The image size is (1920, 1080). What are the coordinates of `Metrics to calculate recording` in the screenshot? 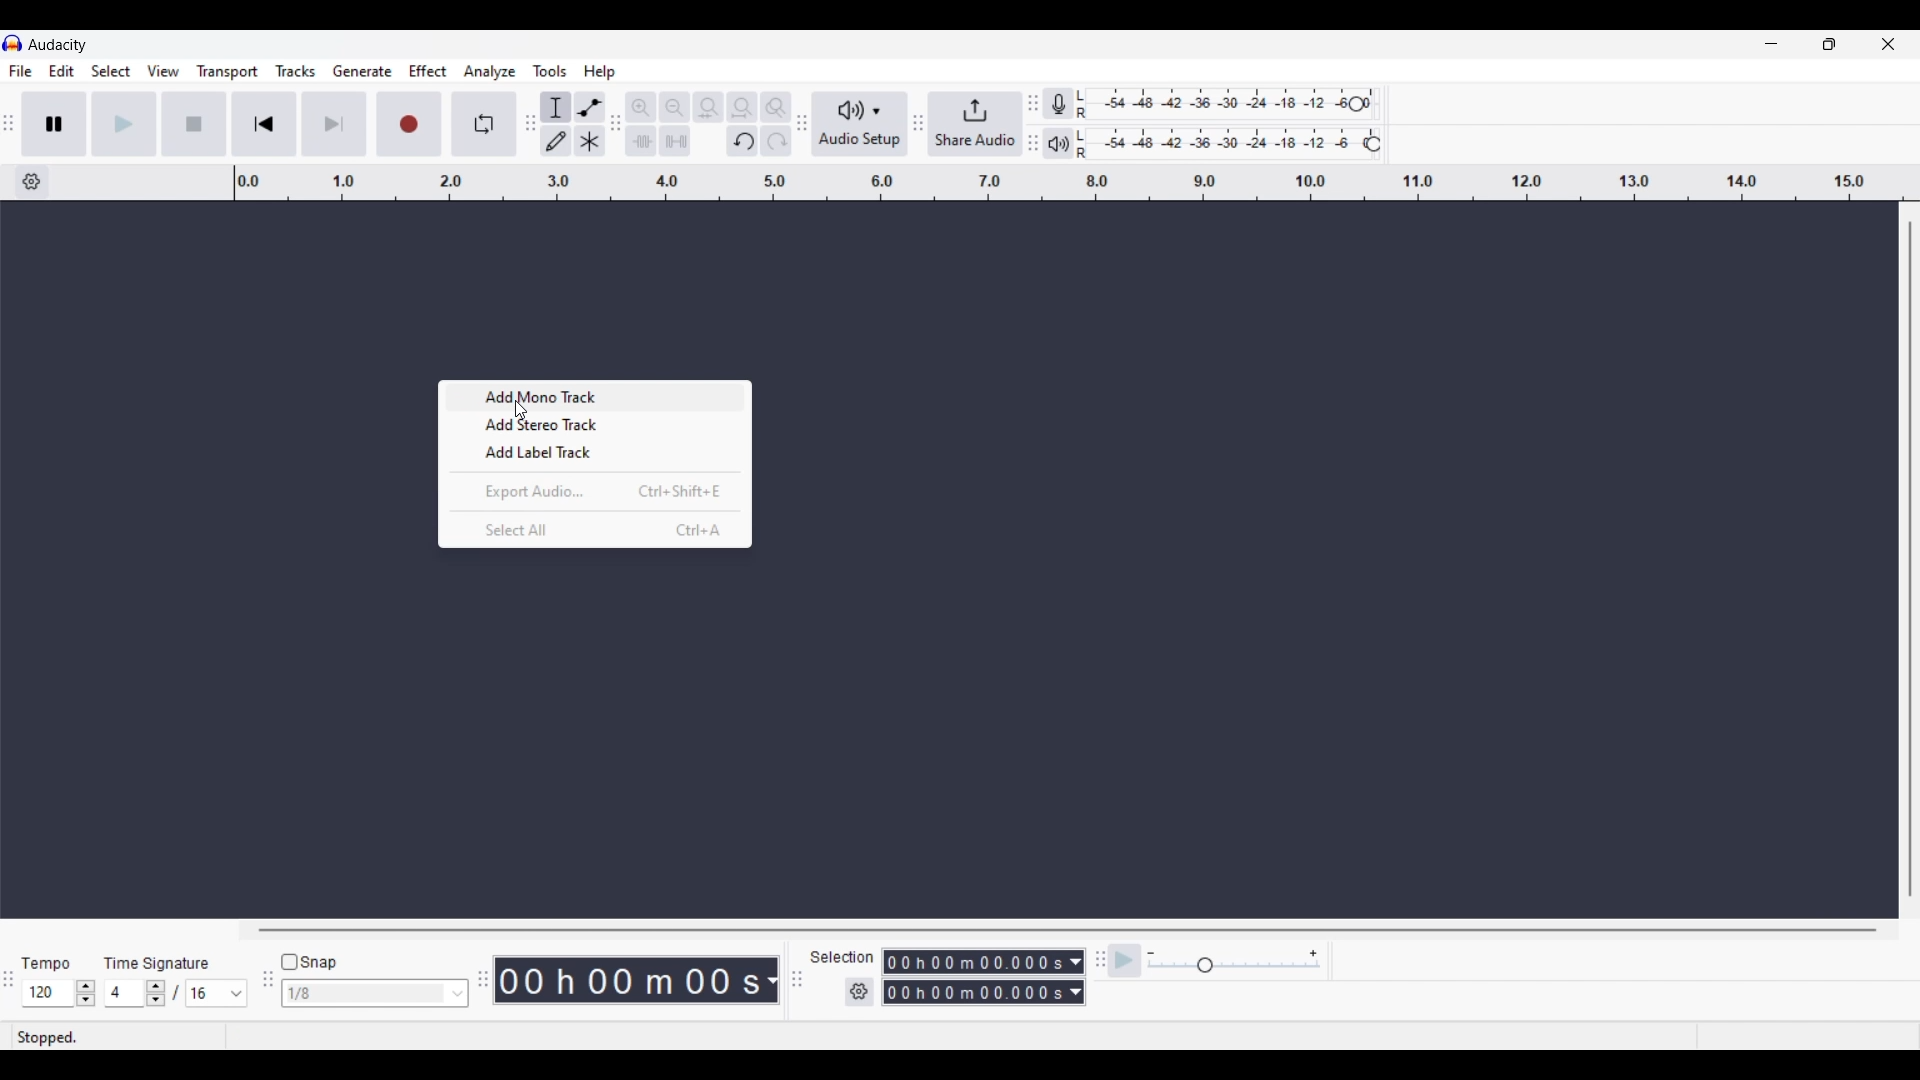 It's located at (772, 980).